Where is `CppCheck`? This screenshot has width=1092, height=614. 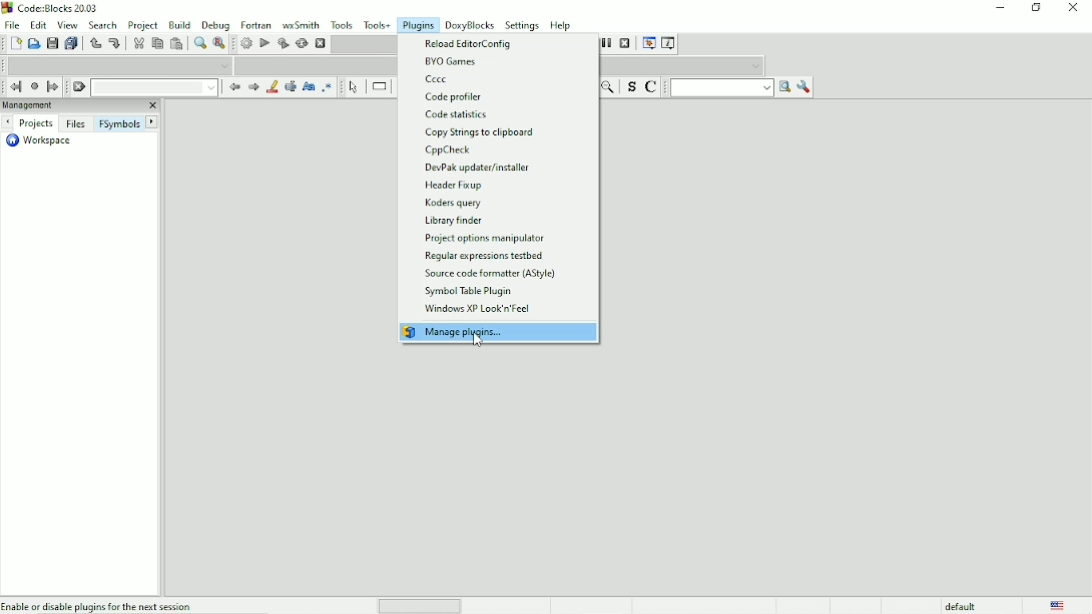 CppCheck is located at coordinates (450, 151).